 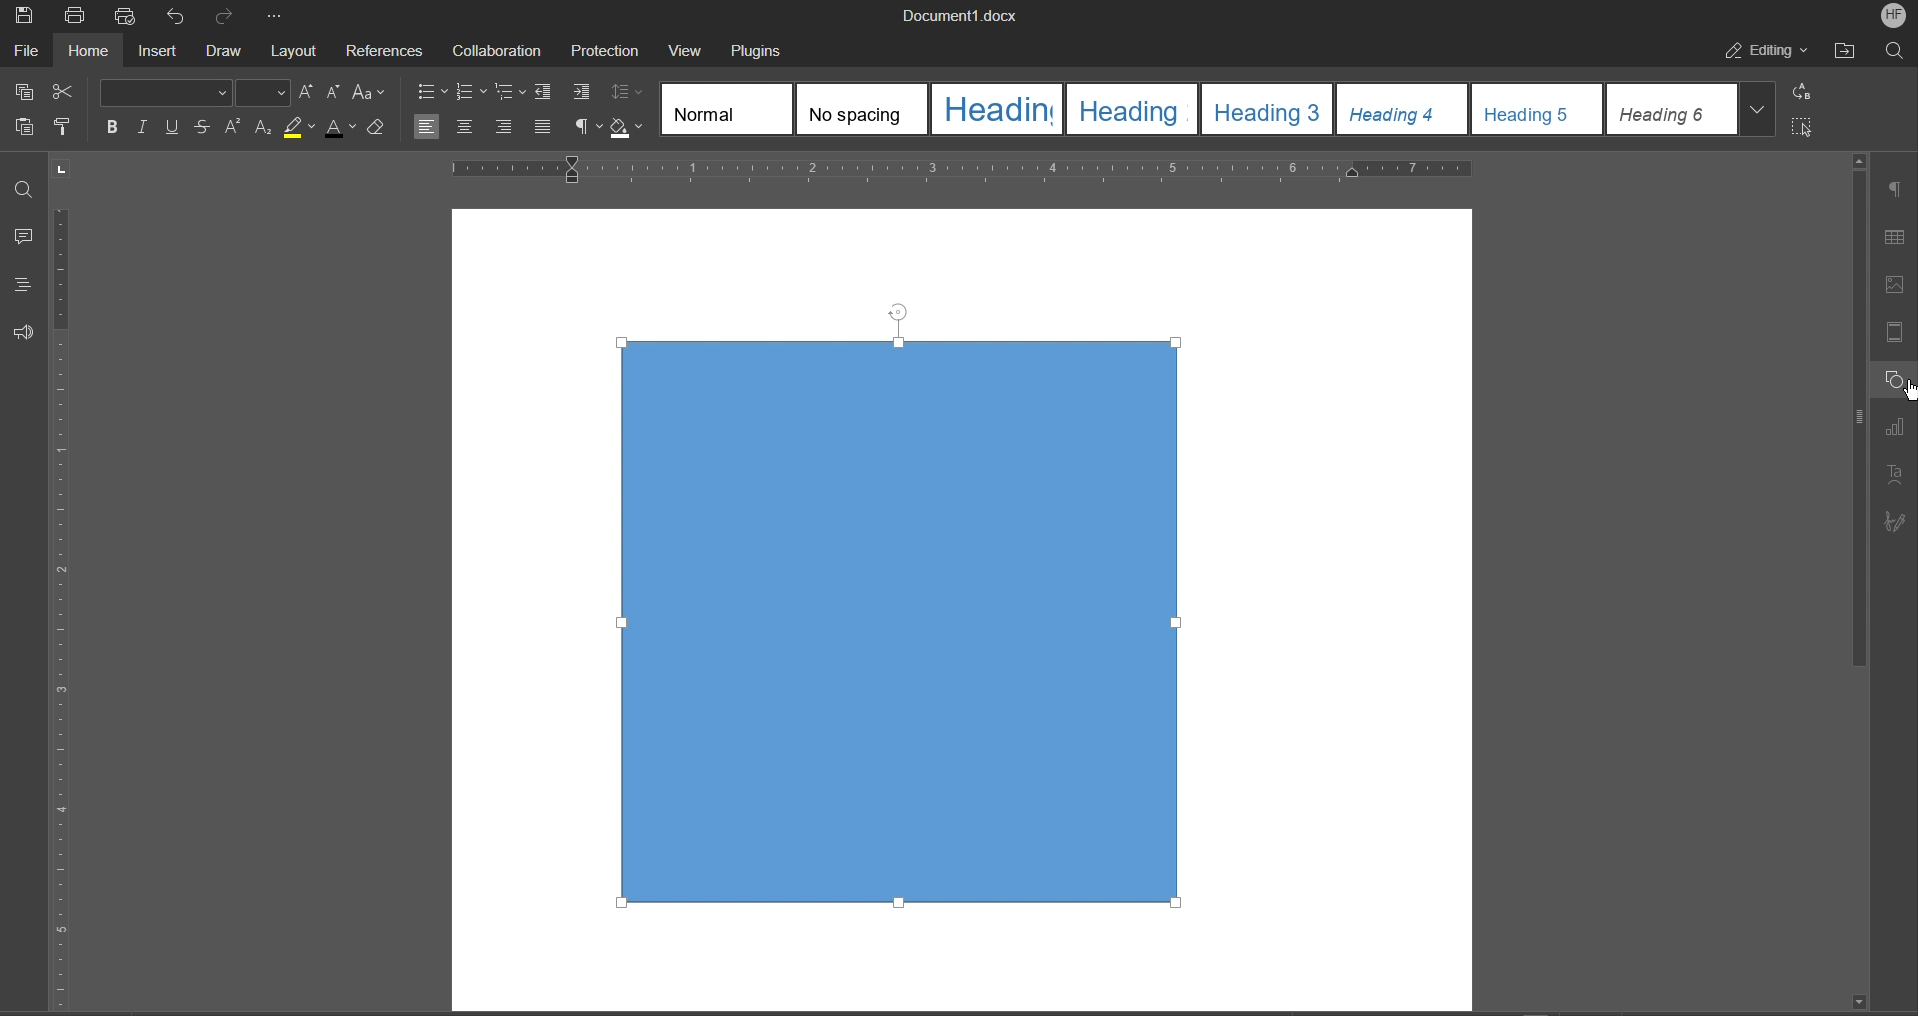 I want to click on Scroll up, so click(x=1859, y=157).